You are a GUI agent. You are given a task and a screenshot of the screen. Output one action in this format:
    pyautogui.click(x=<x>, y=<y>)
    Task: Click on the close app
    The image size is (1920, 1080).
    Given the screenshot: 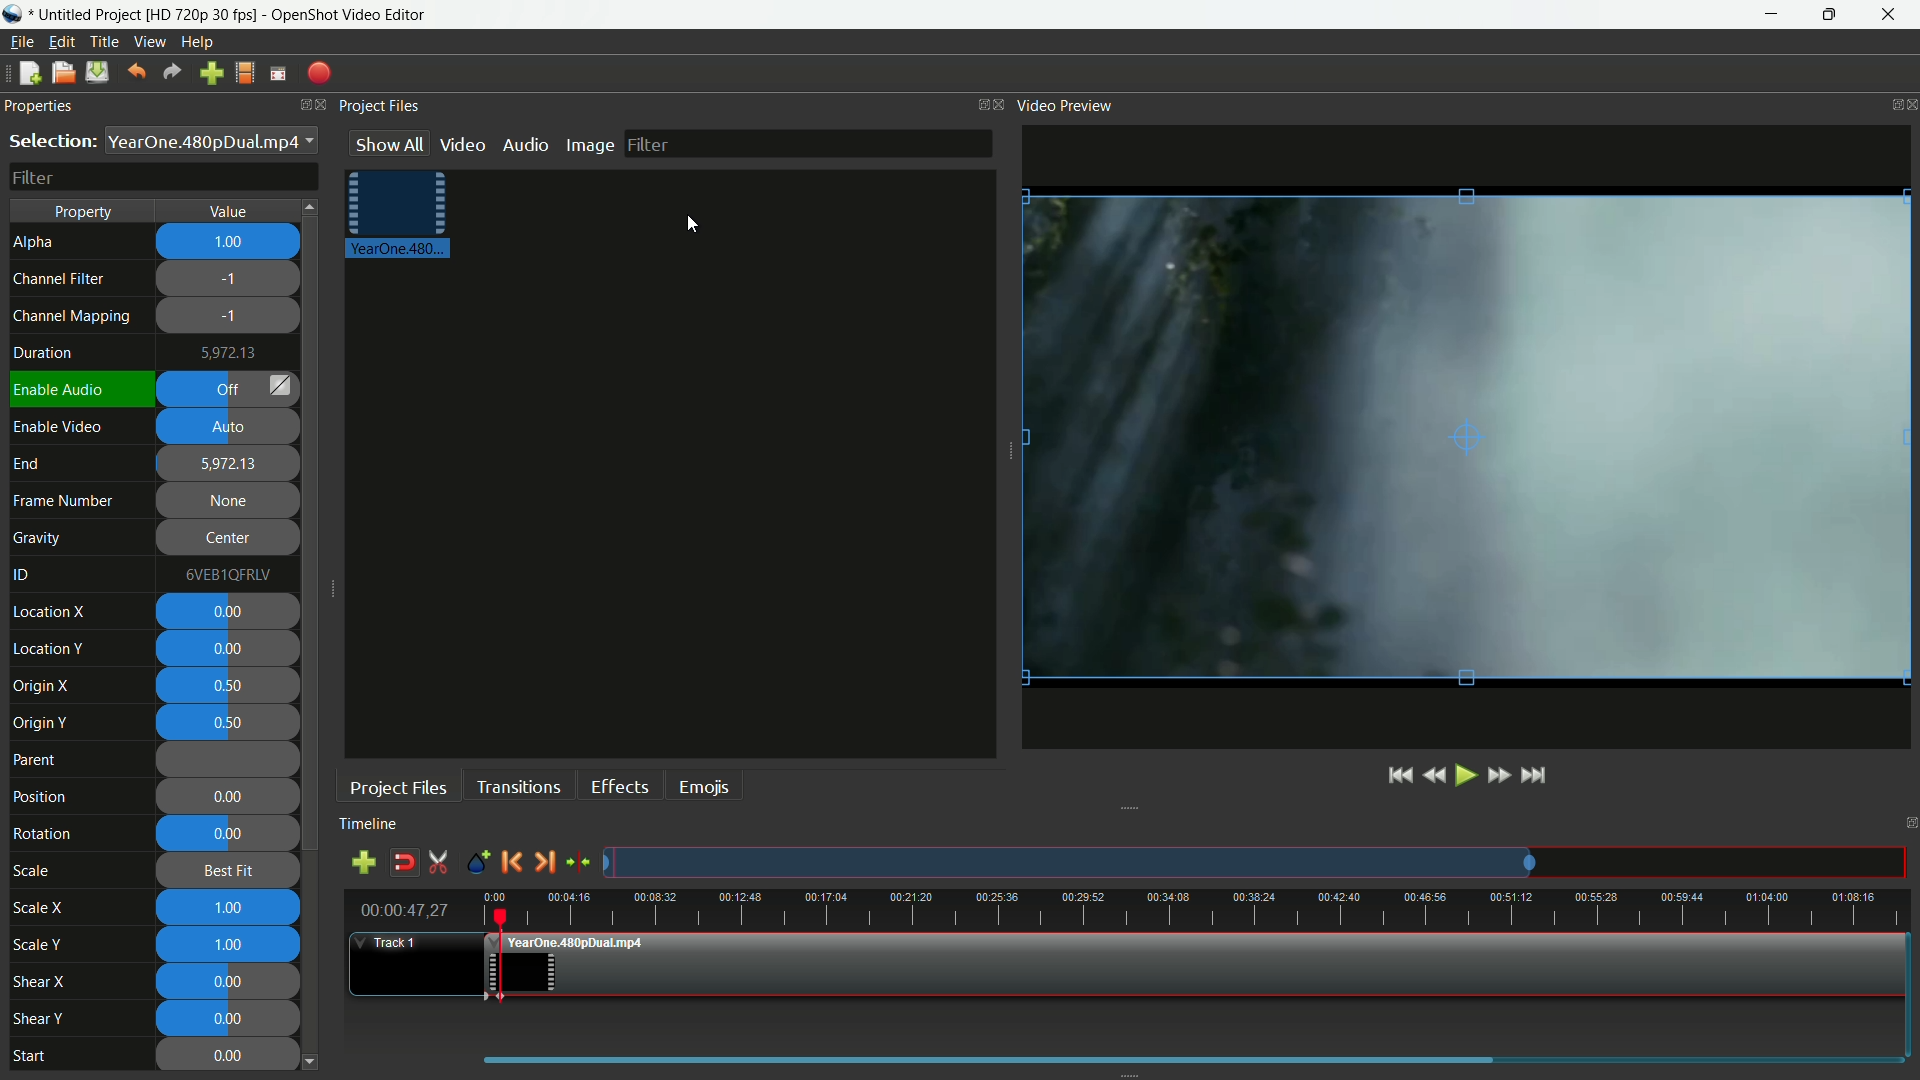 What is the action you would take?
    pyautogui.click(x=1891, y=15)
    